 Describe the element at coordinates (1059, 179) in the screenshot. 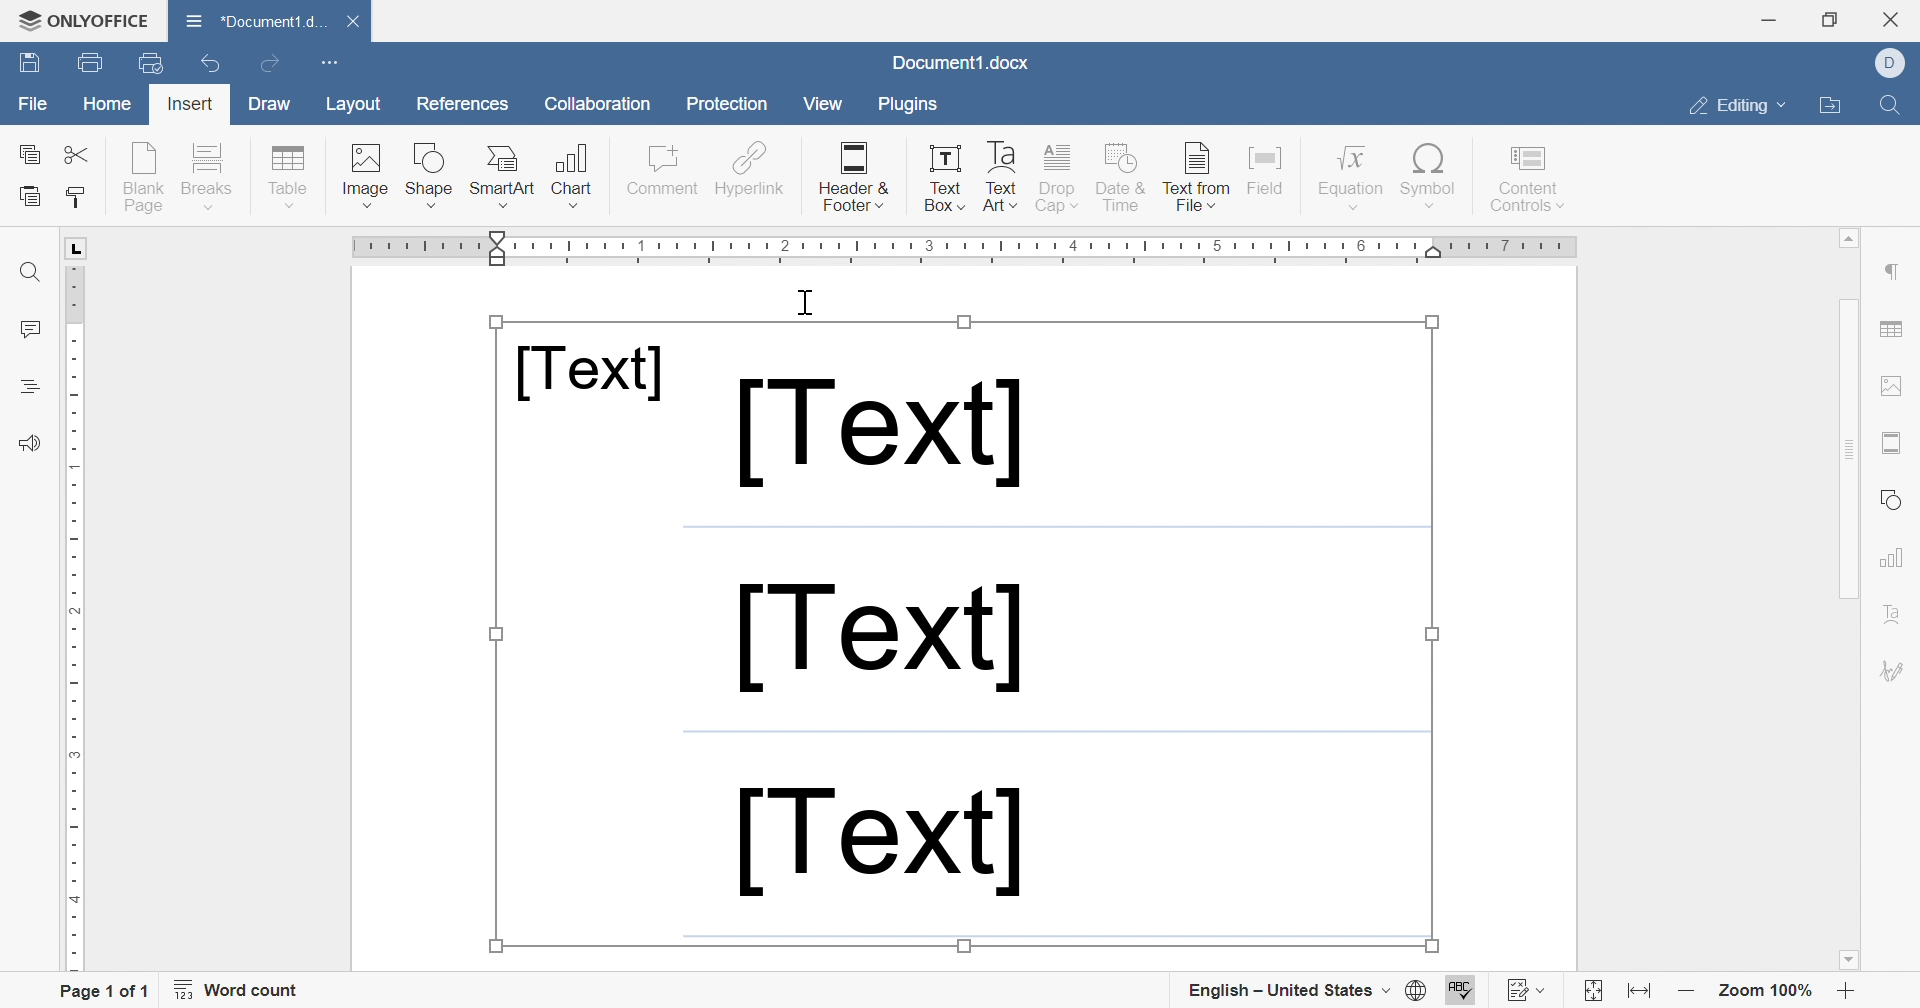

I see `Drop cap` at that location.